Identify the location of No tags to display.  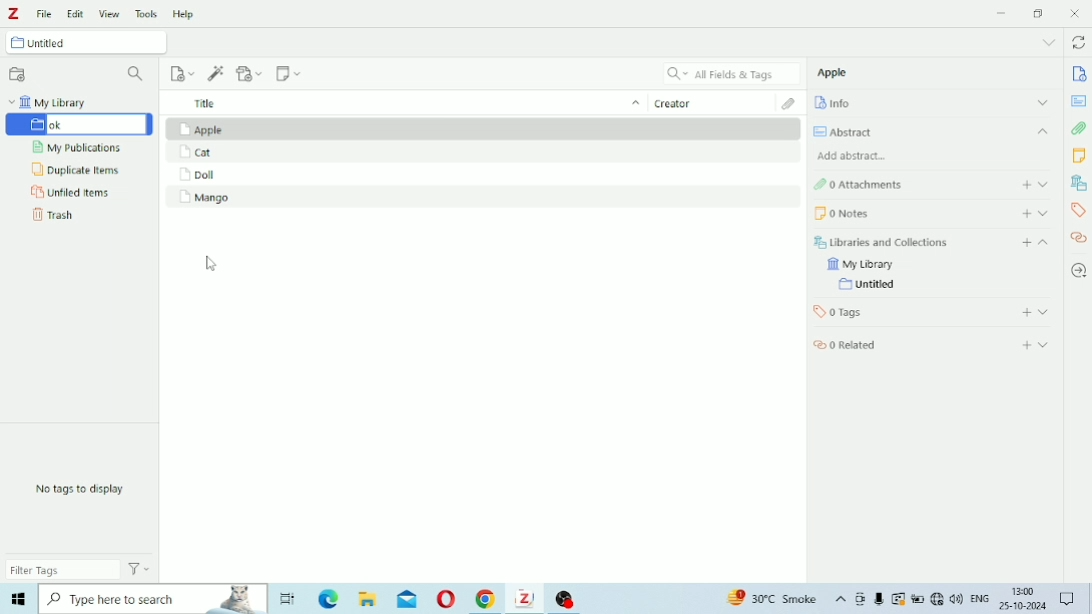
(81, 488).